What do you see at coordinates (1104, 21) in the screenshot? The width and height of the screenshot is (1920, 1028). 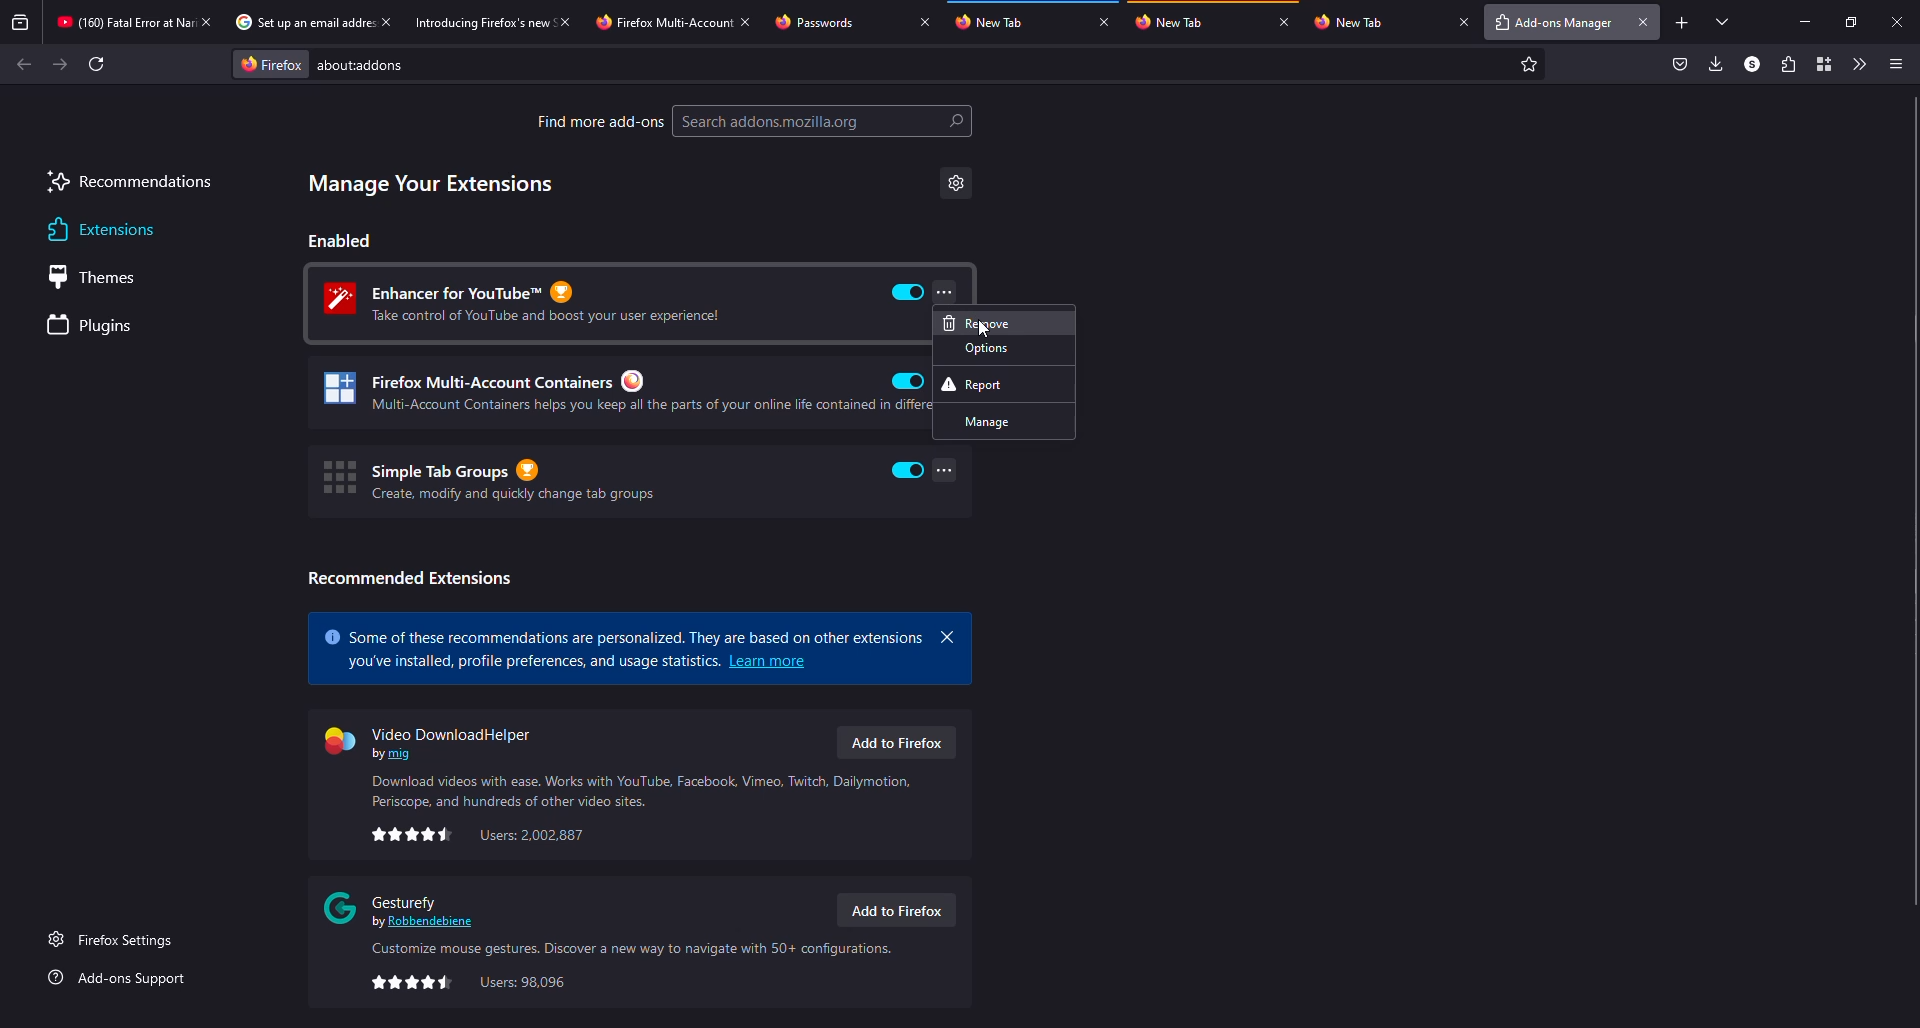 I see `close` at bounding box center [1104, 21].